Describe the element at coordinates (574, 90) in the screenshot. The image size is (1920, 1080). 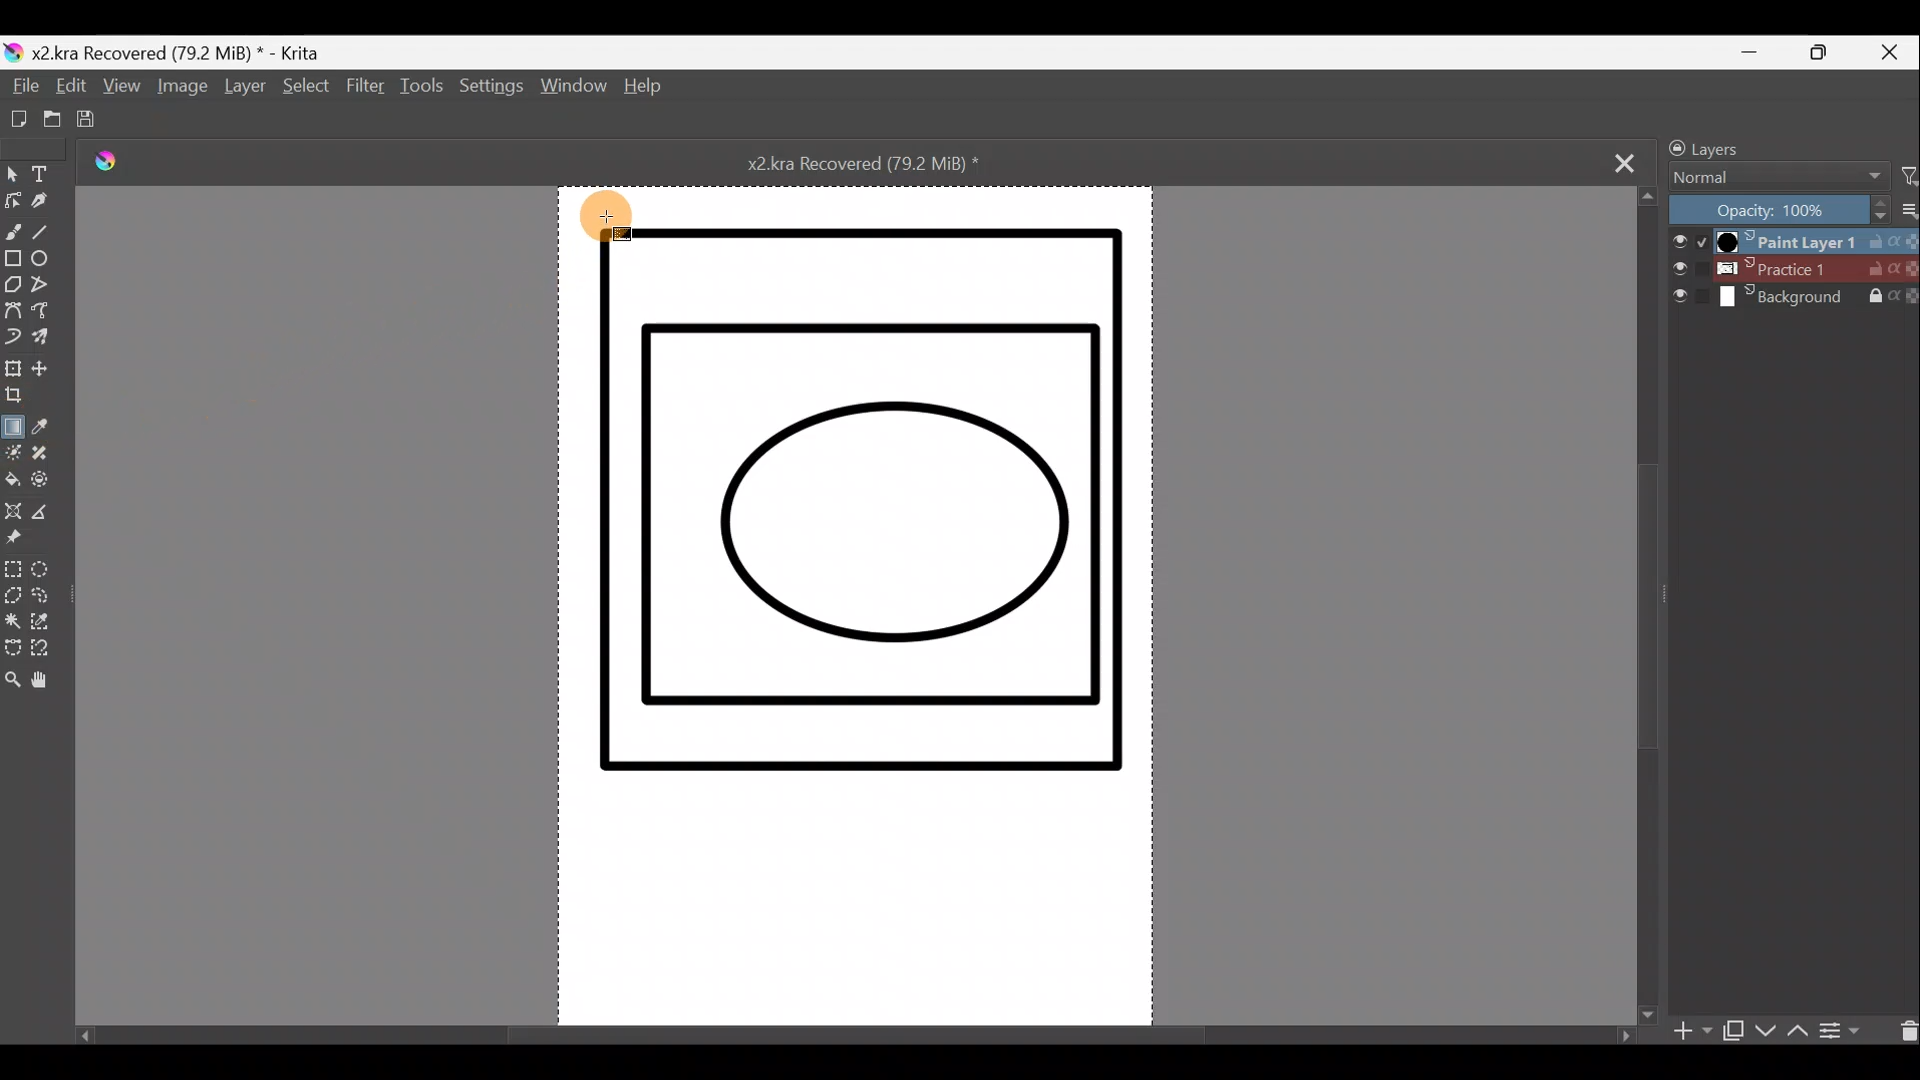
I see `Window` at that location.